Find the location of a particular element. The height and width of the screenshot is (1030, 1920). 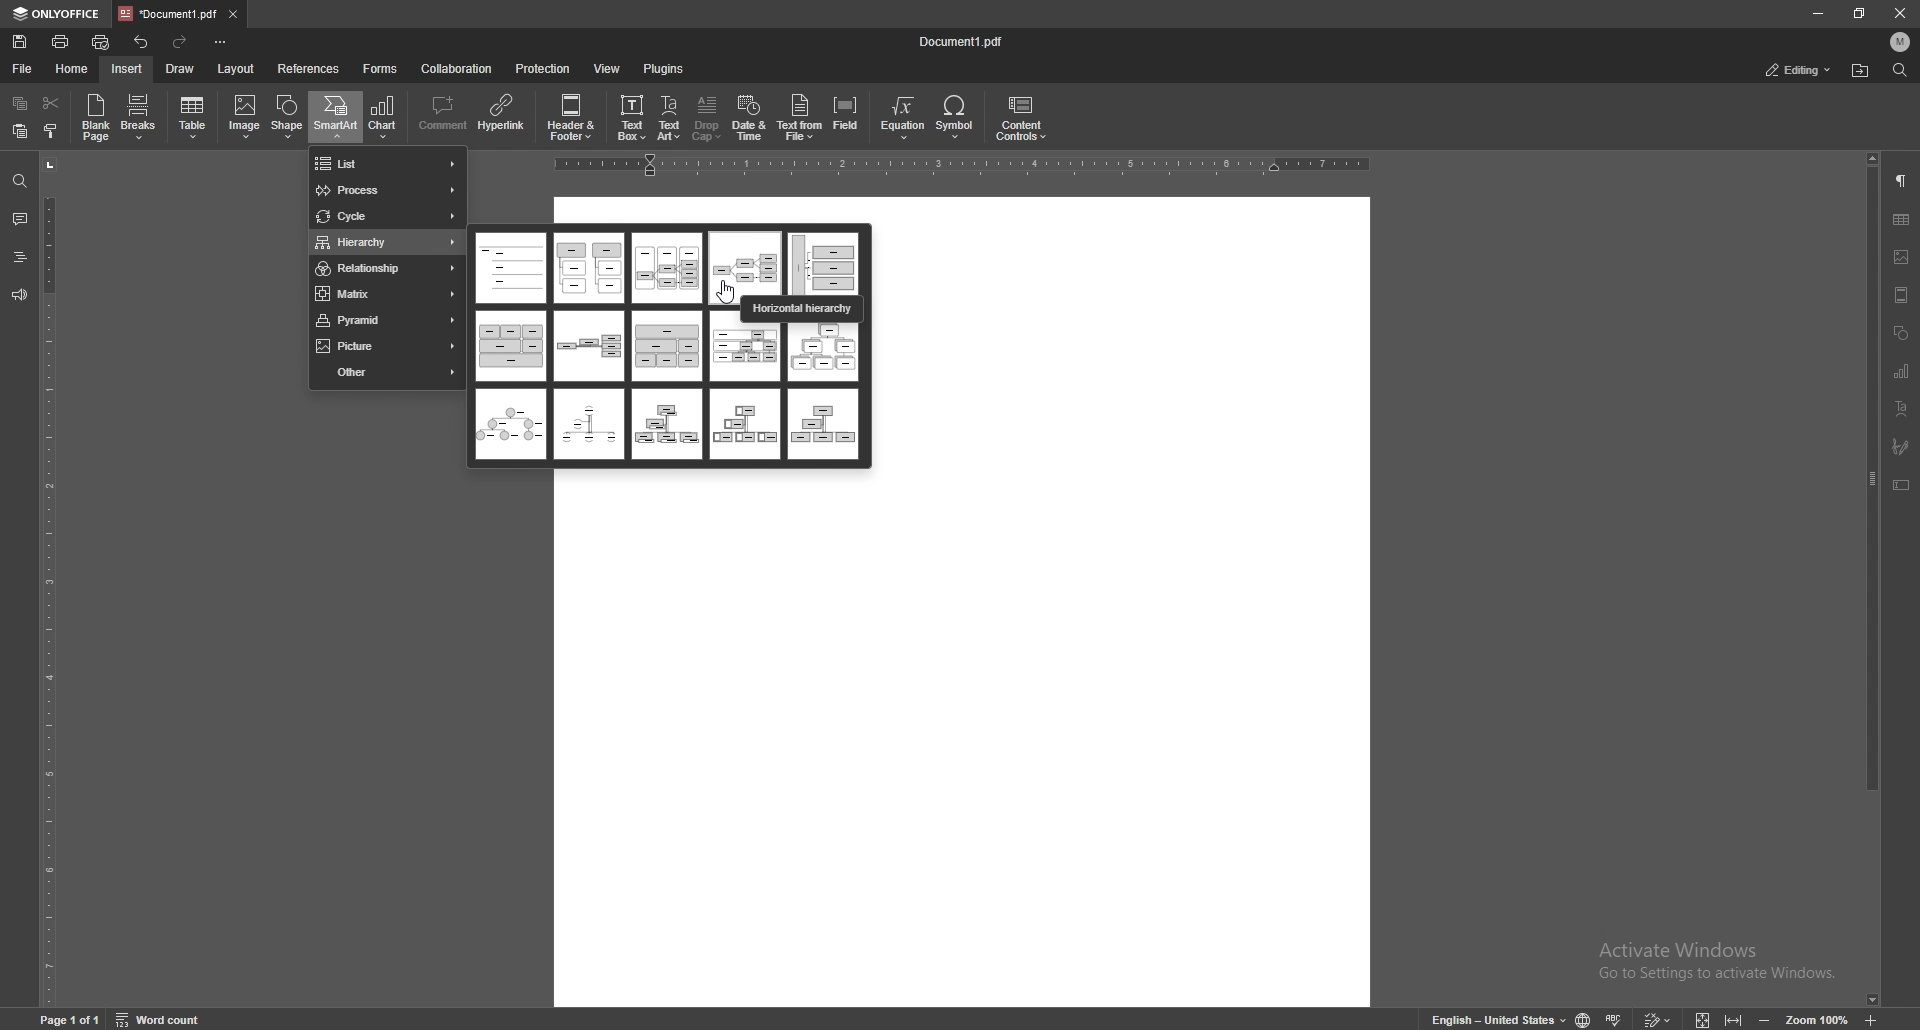

minimize is located at coordinates (1818, 13).